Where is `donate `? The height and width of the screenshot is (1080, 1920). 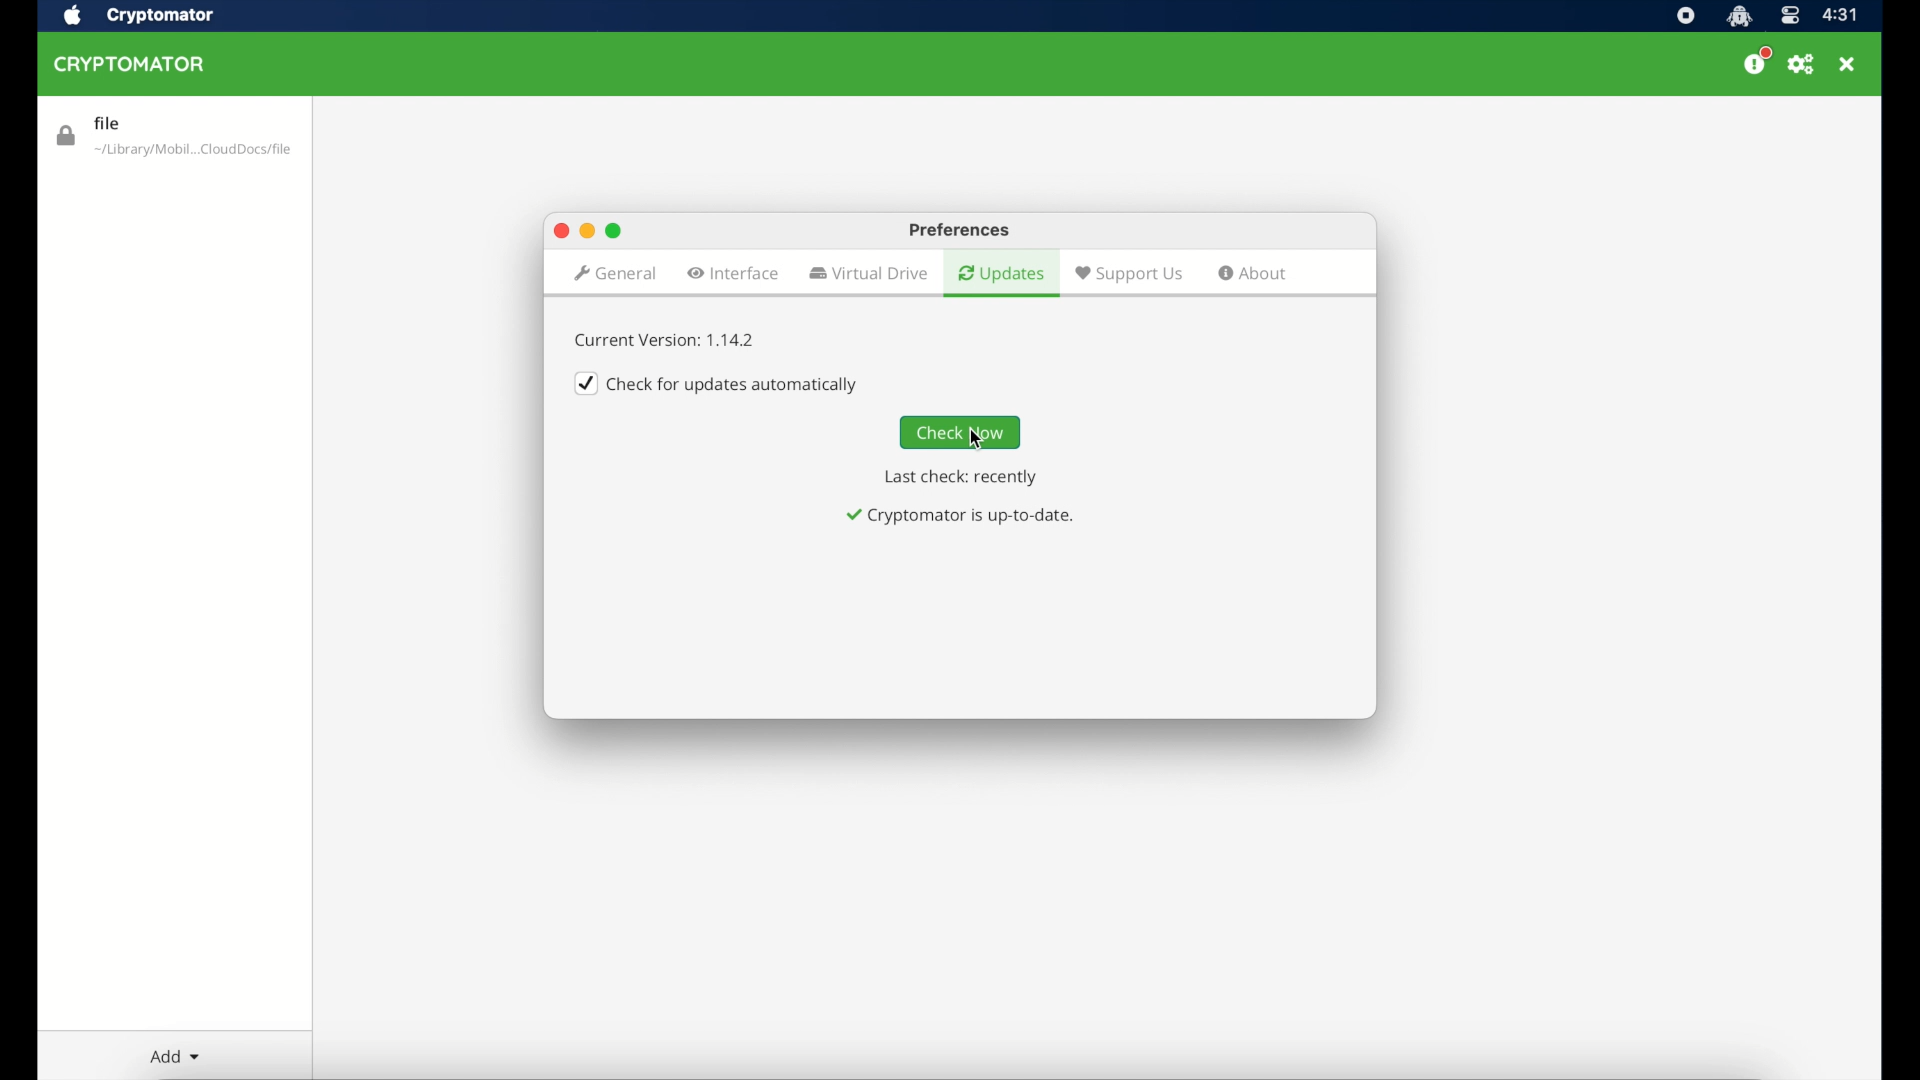
donate  is located at coordinates (1754, 62).